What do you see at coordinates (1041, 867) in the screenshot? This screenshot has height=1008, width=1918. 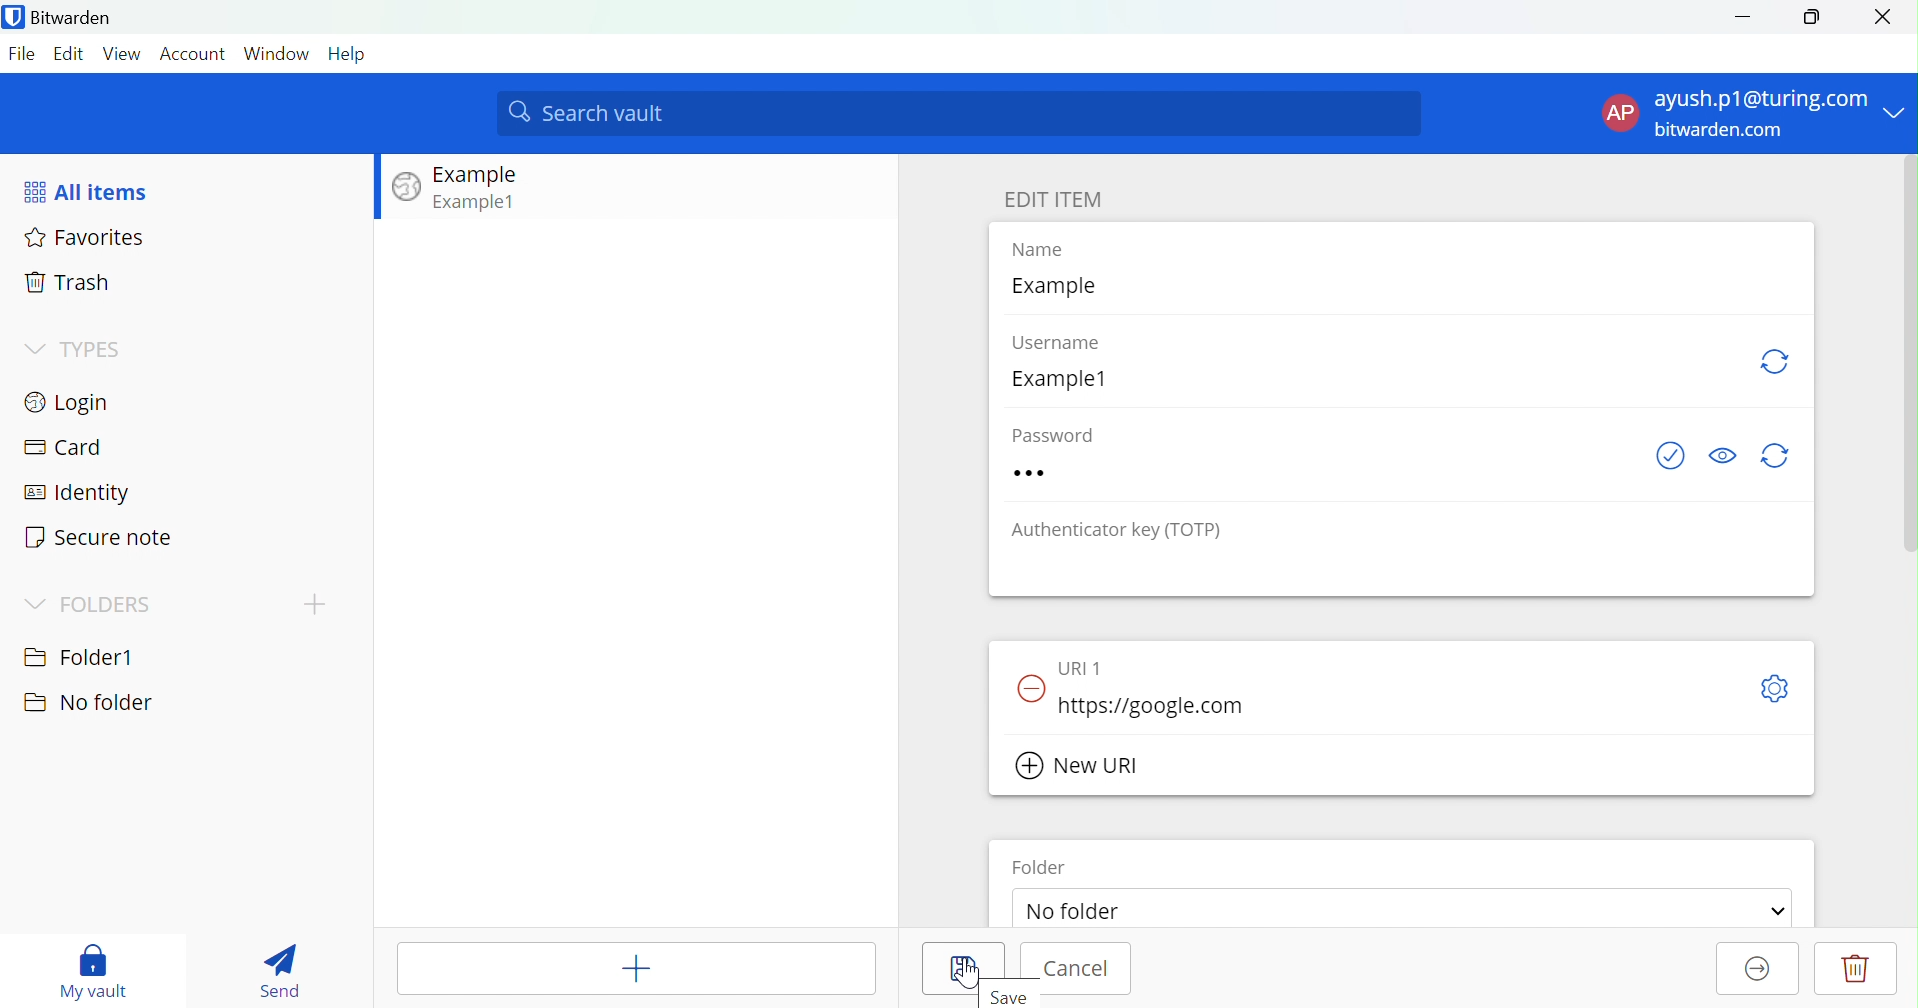 I see `Folder` at bounding box center [1041, 867].